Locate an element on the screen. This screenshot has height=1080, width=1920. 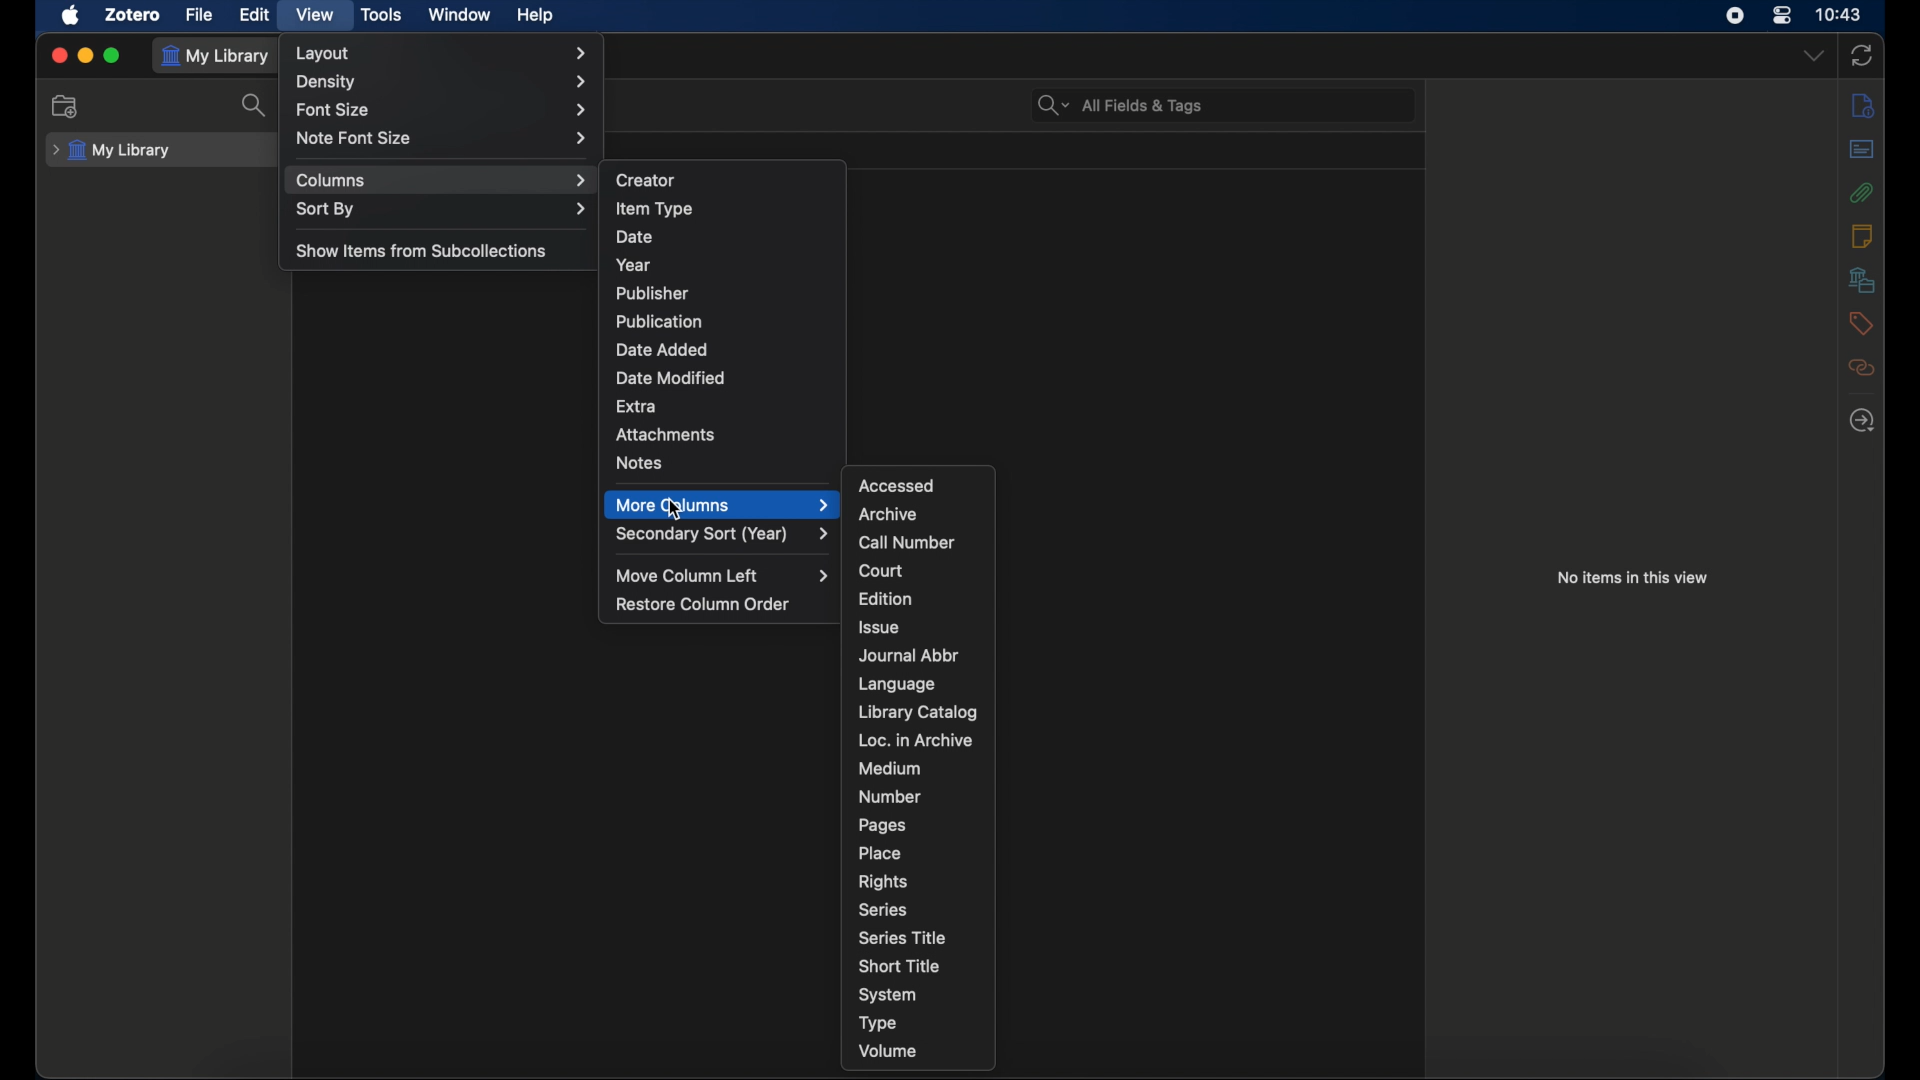
maximize is located at coordinates (114, 56).